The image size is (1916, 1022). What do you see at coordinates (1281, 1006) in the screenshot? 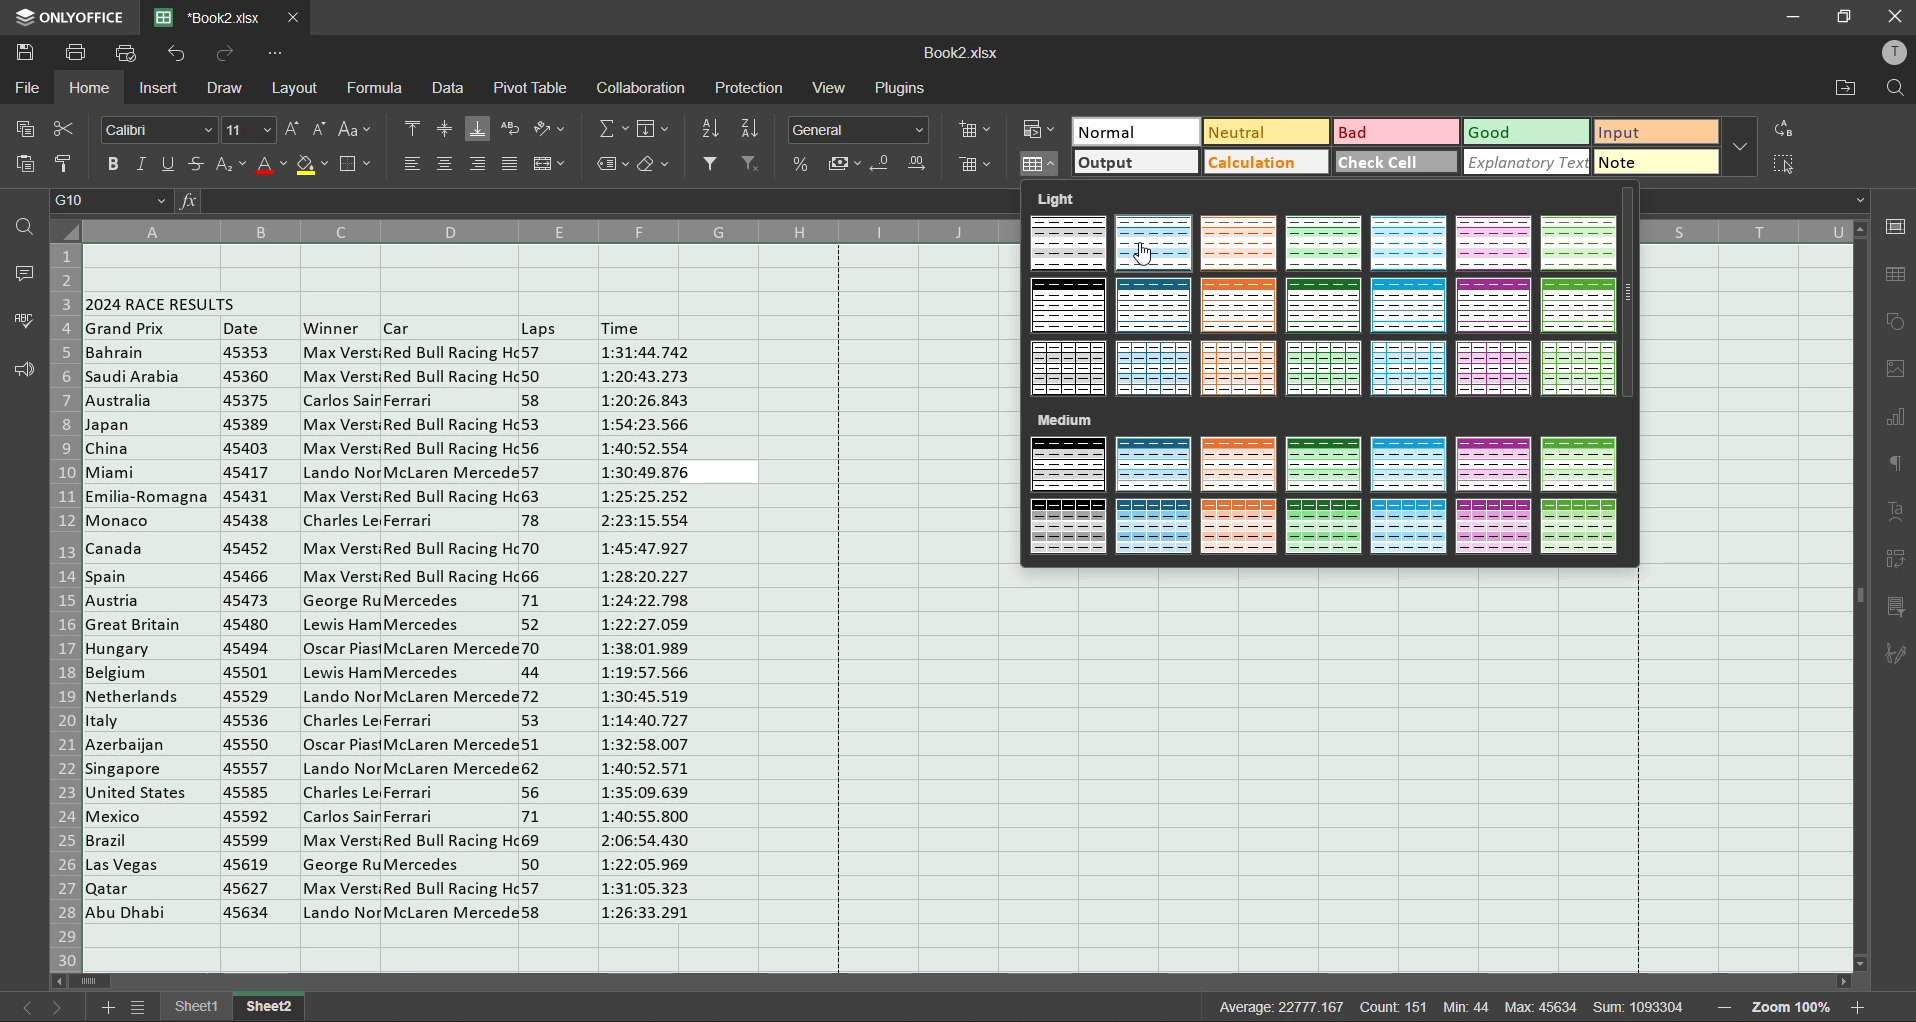
I see `average` at bounding box center [1281, 1006].